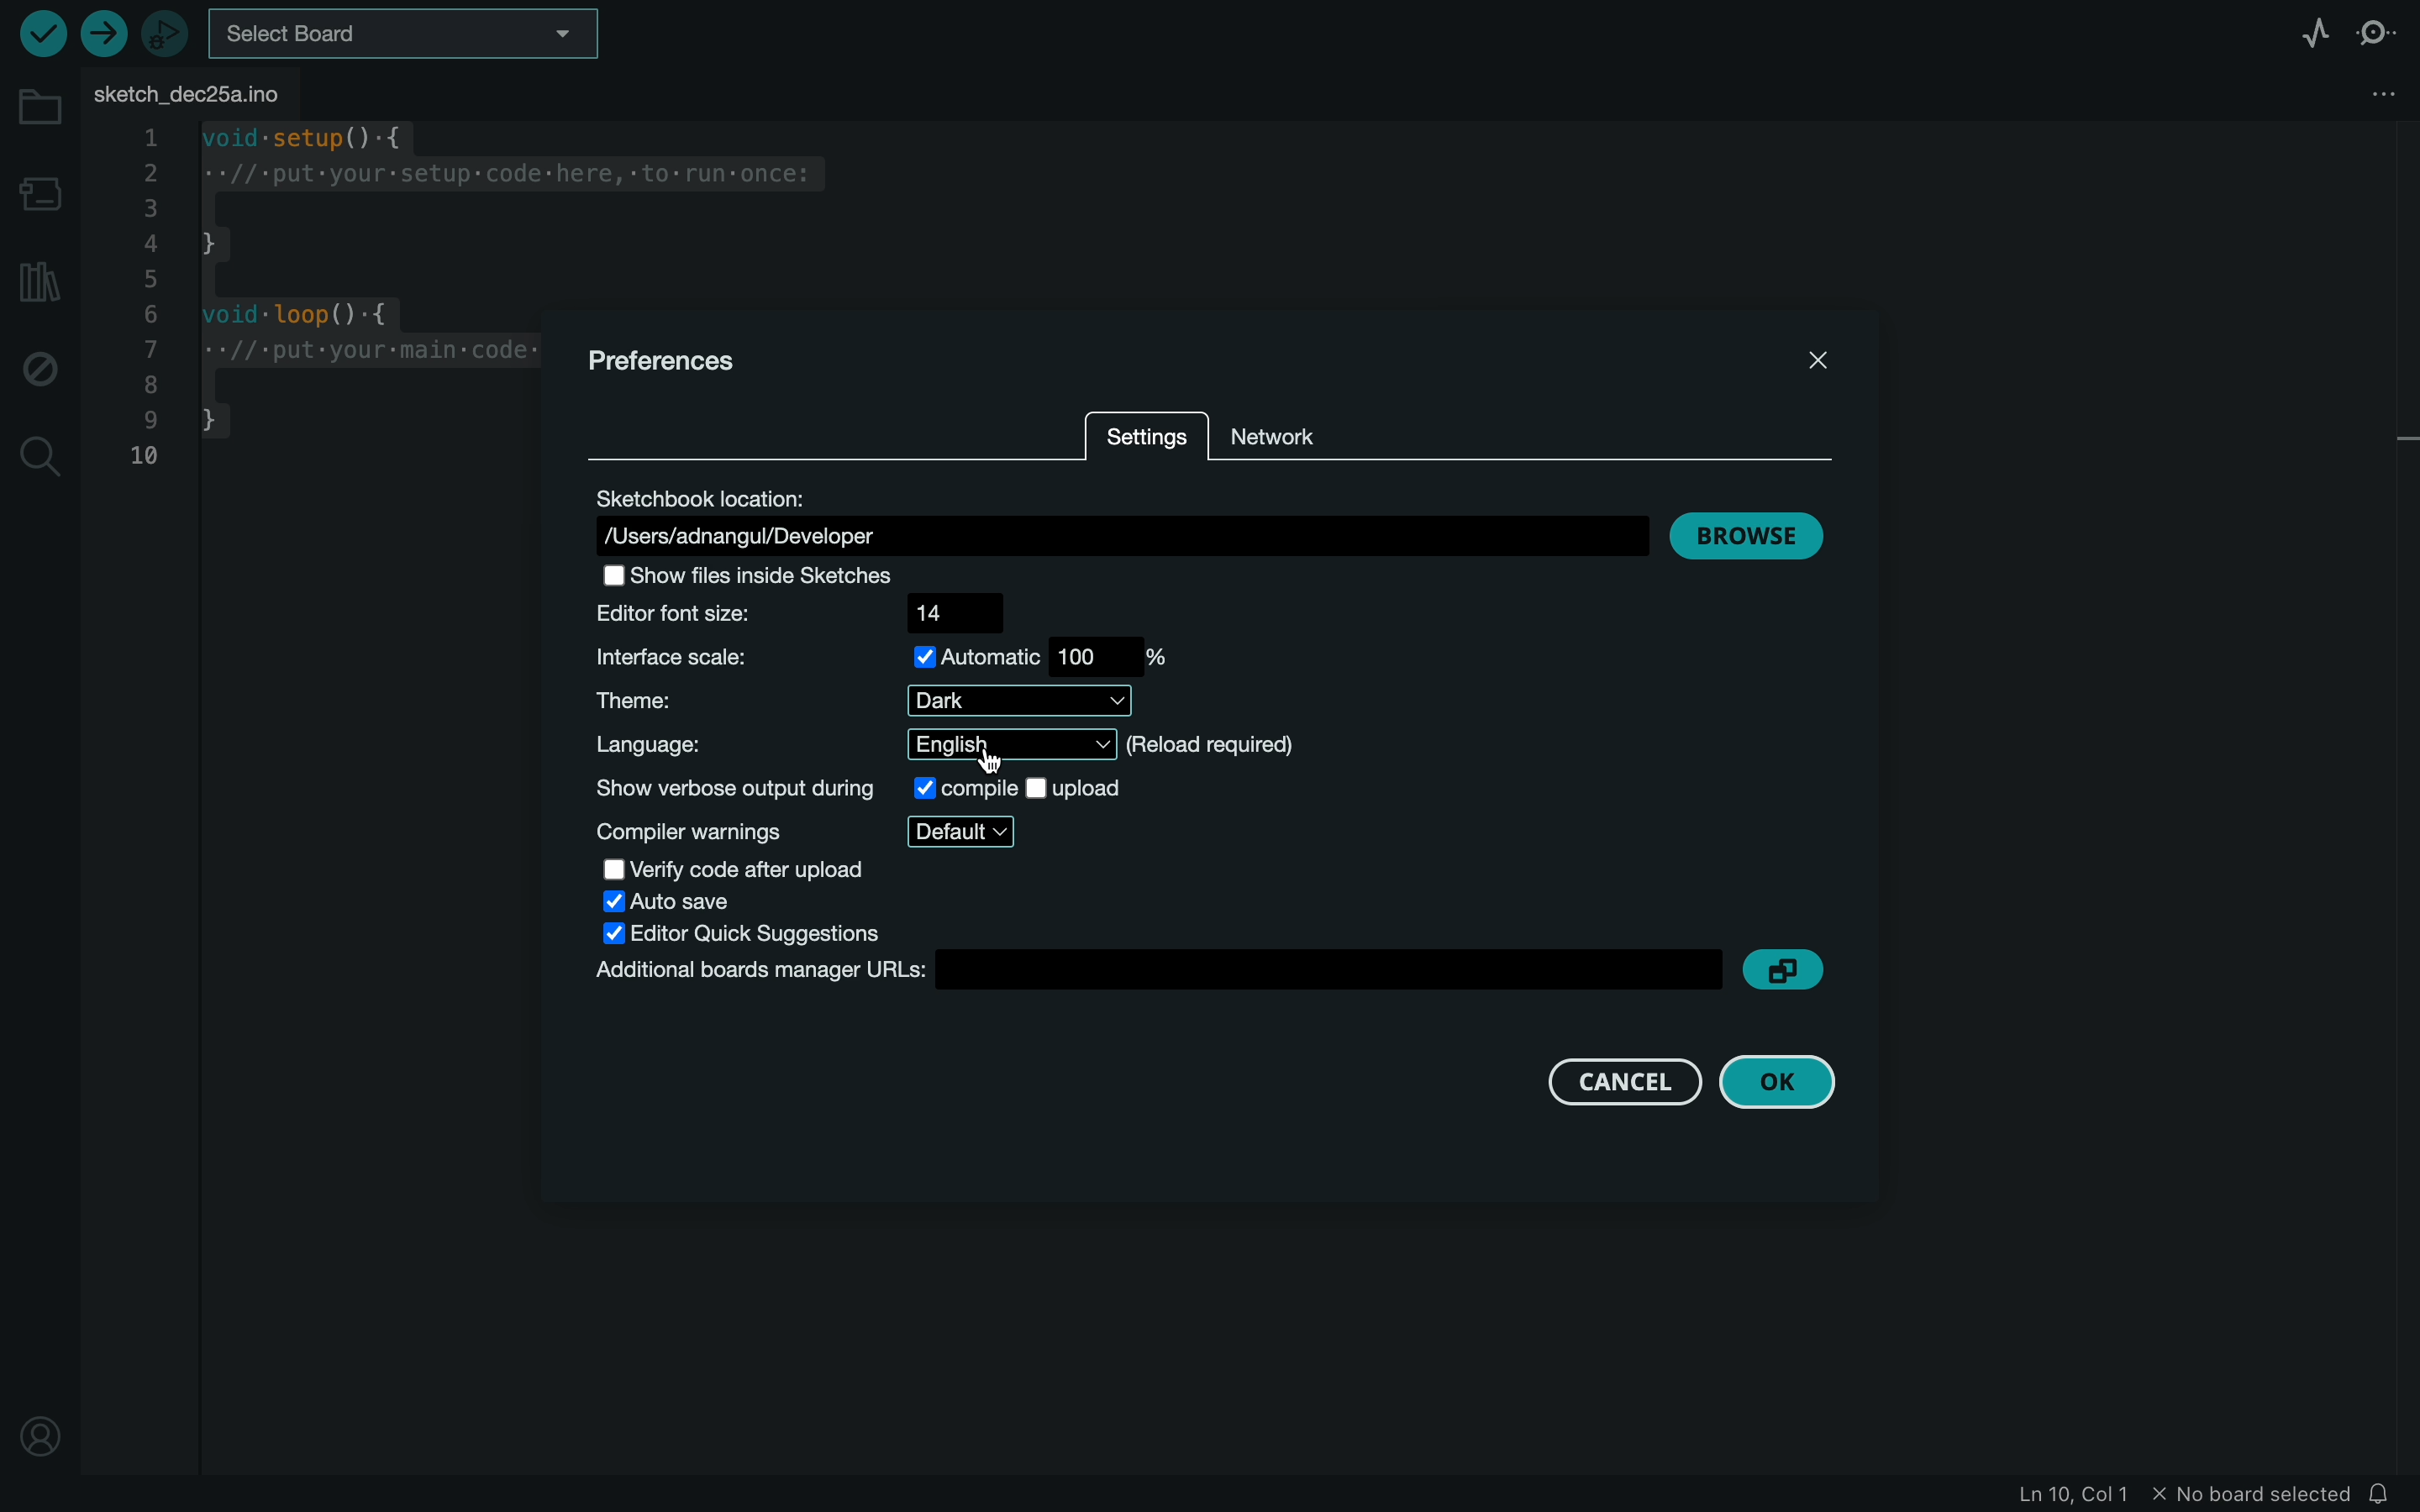  What do you see at coordinates (41, 460) in the screenshot?
I see `search` at bounding box center [41, 460].